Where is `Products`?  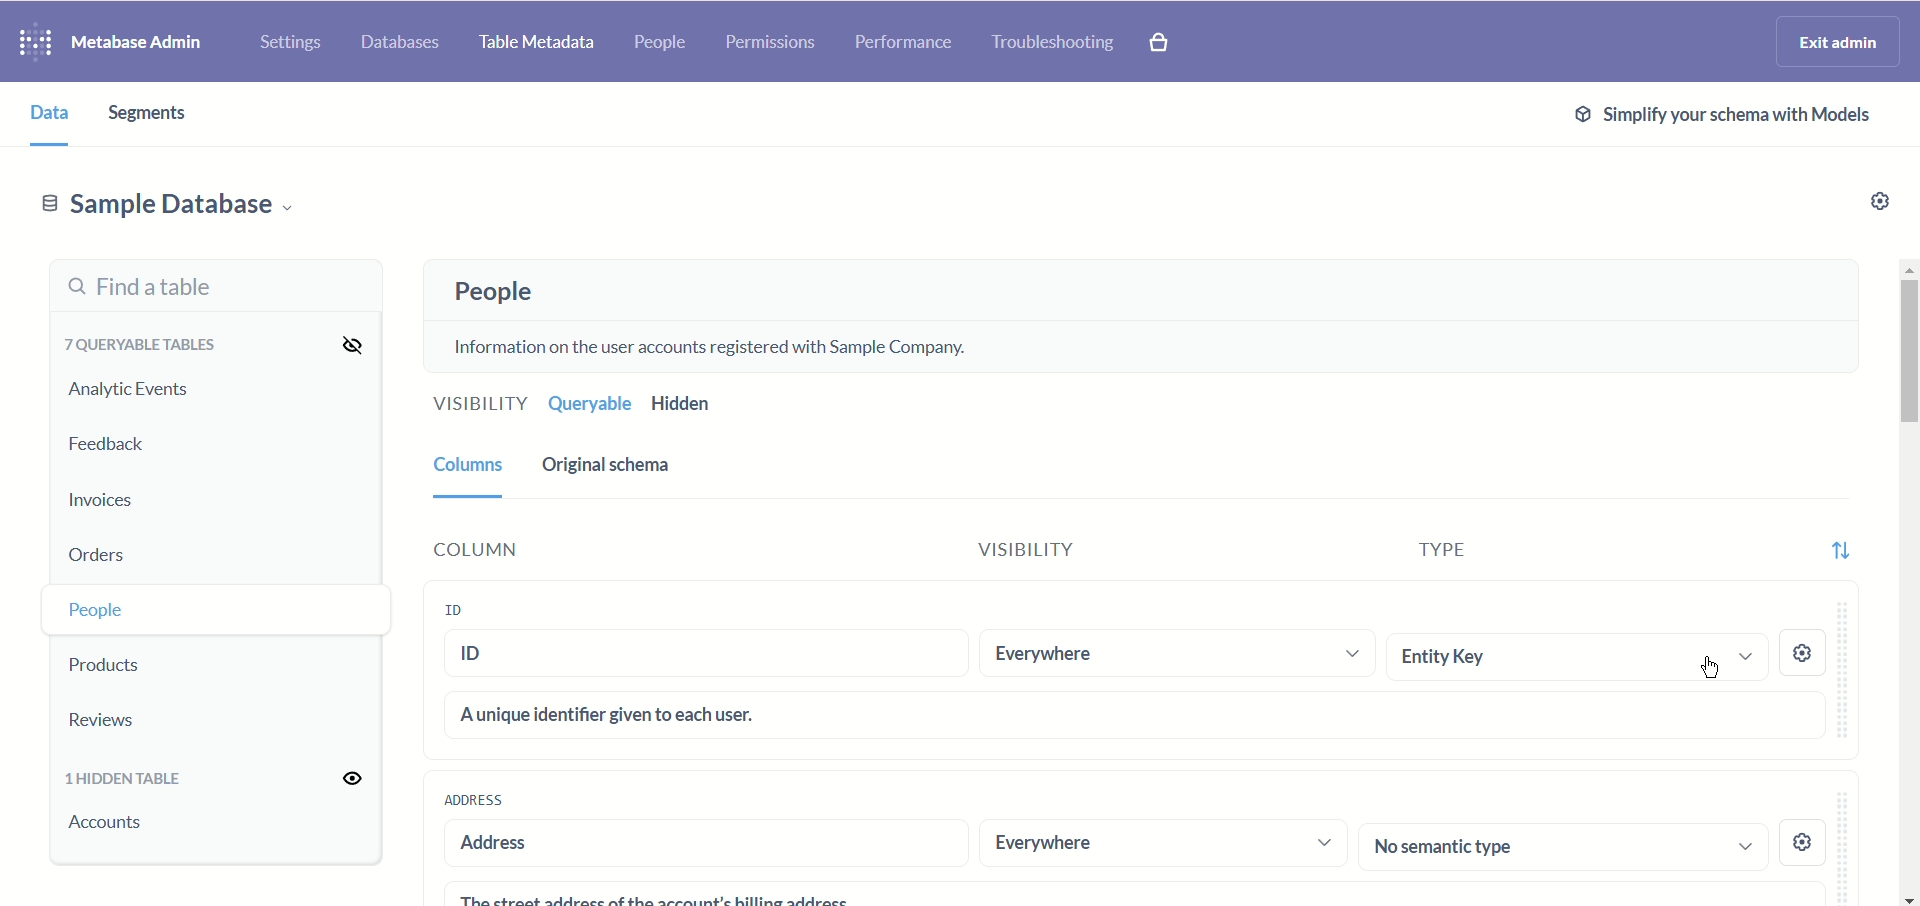 Products is located at coordinates (143, 661).